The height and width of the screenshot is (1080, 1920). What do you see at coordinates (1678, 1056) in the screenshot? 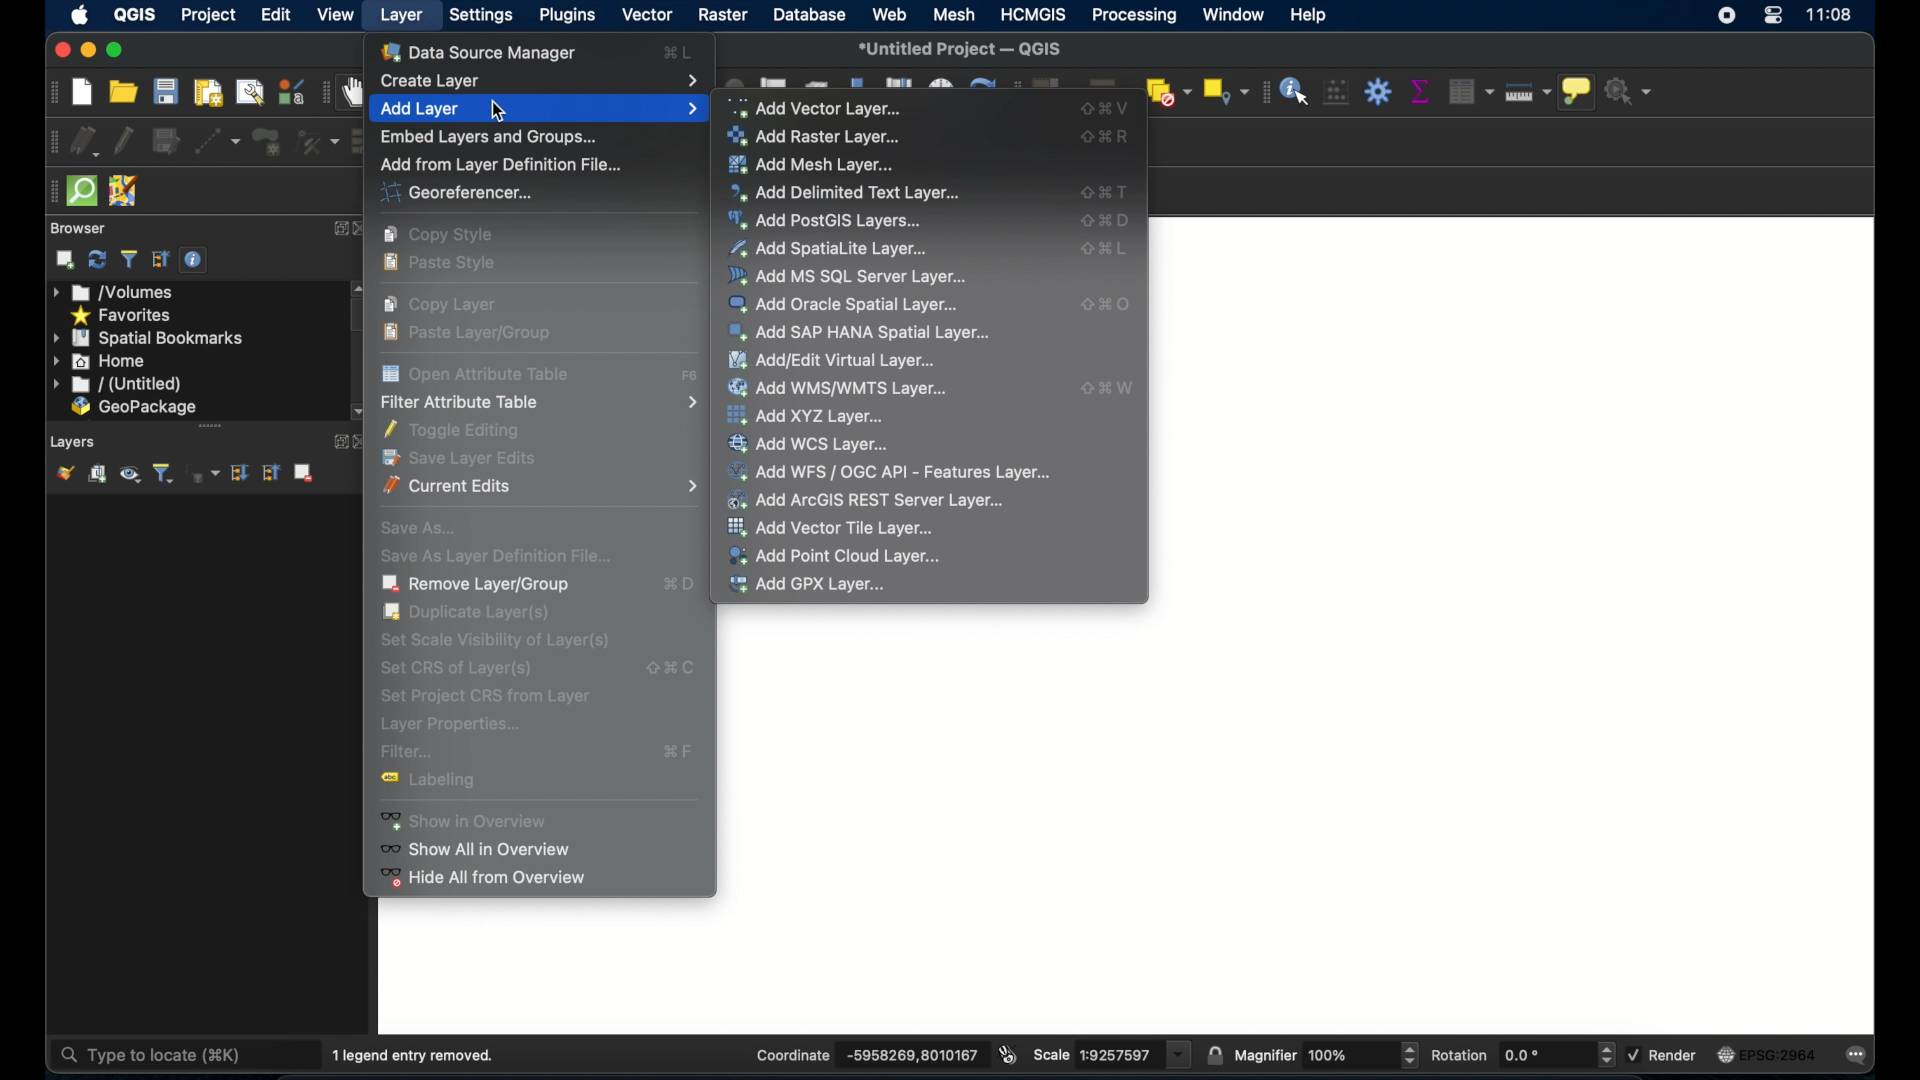
I see `render` at bounding box center [1678, 1056].